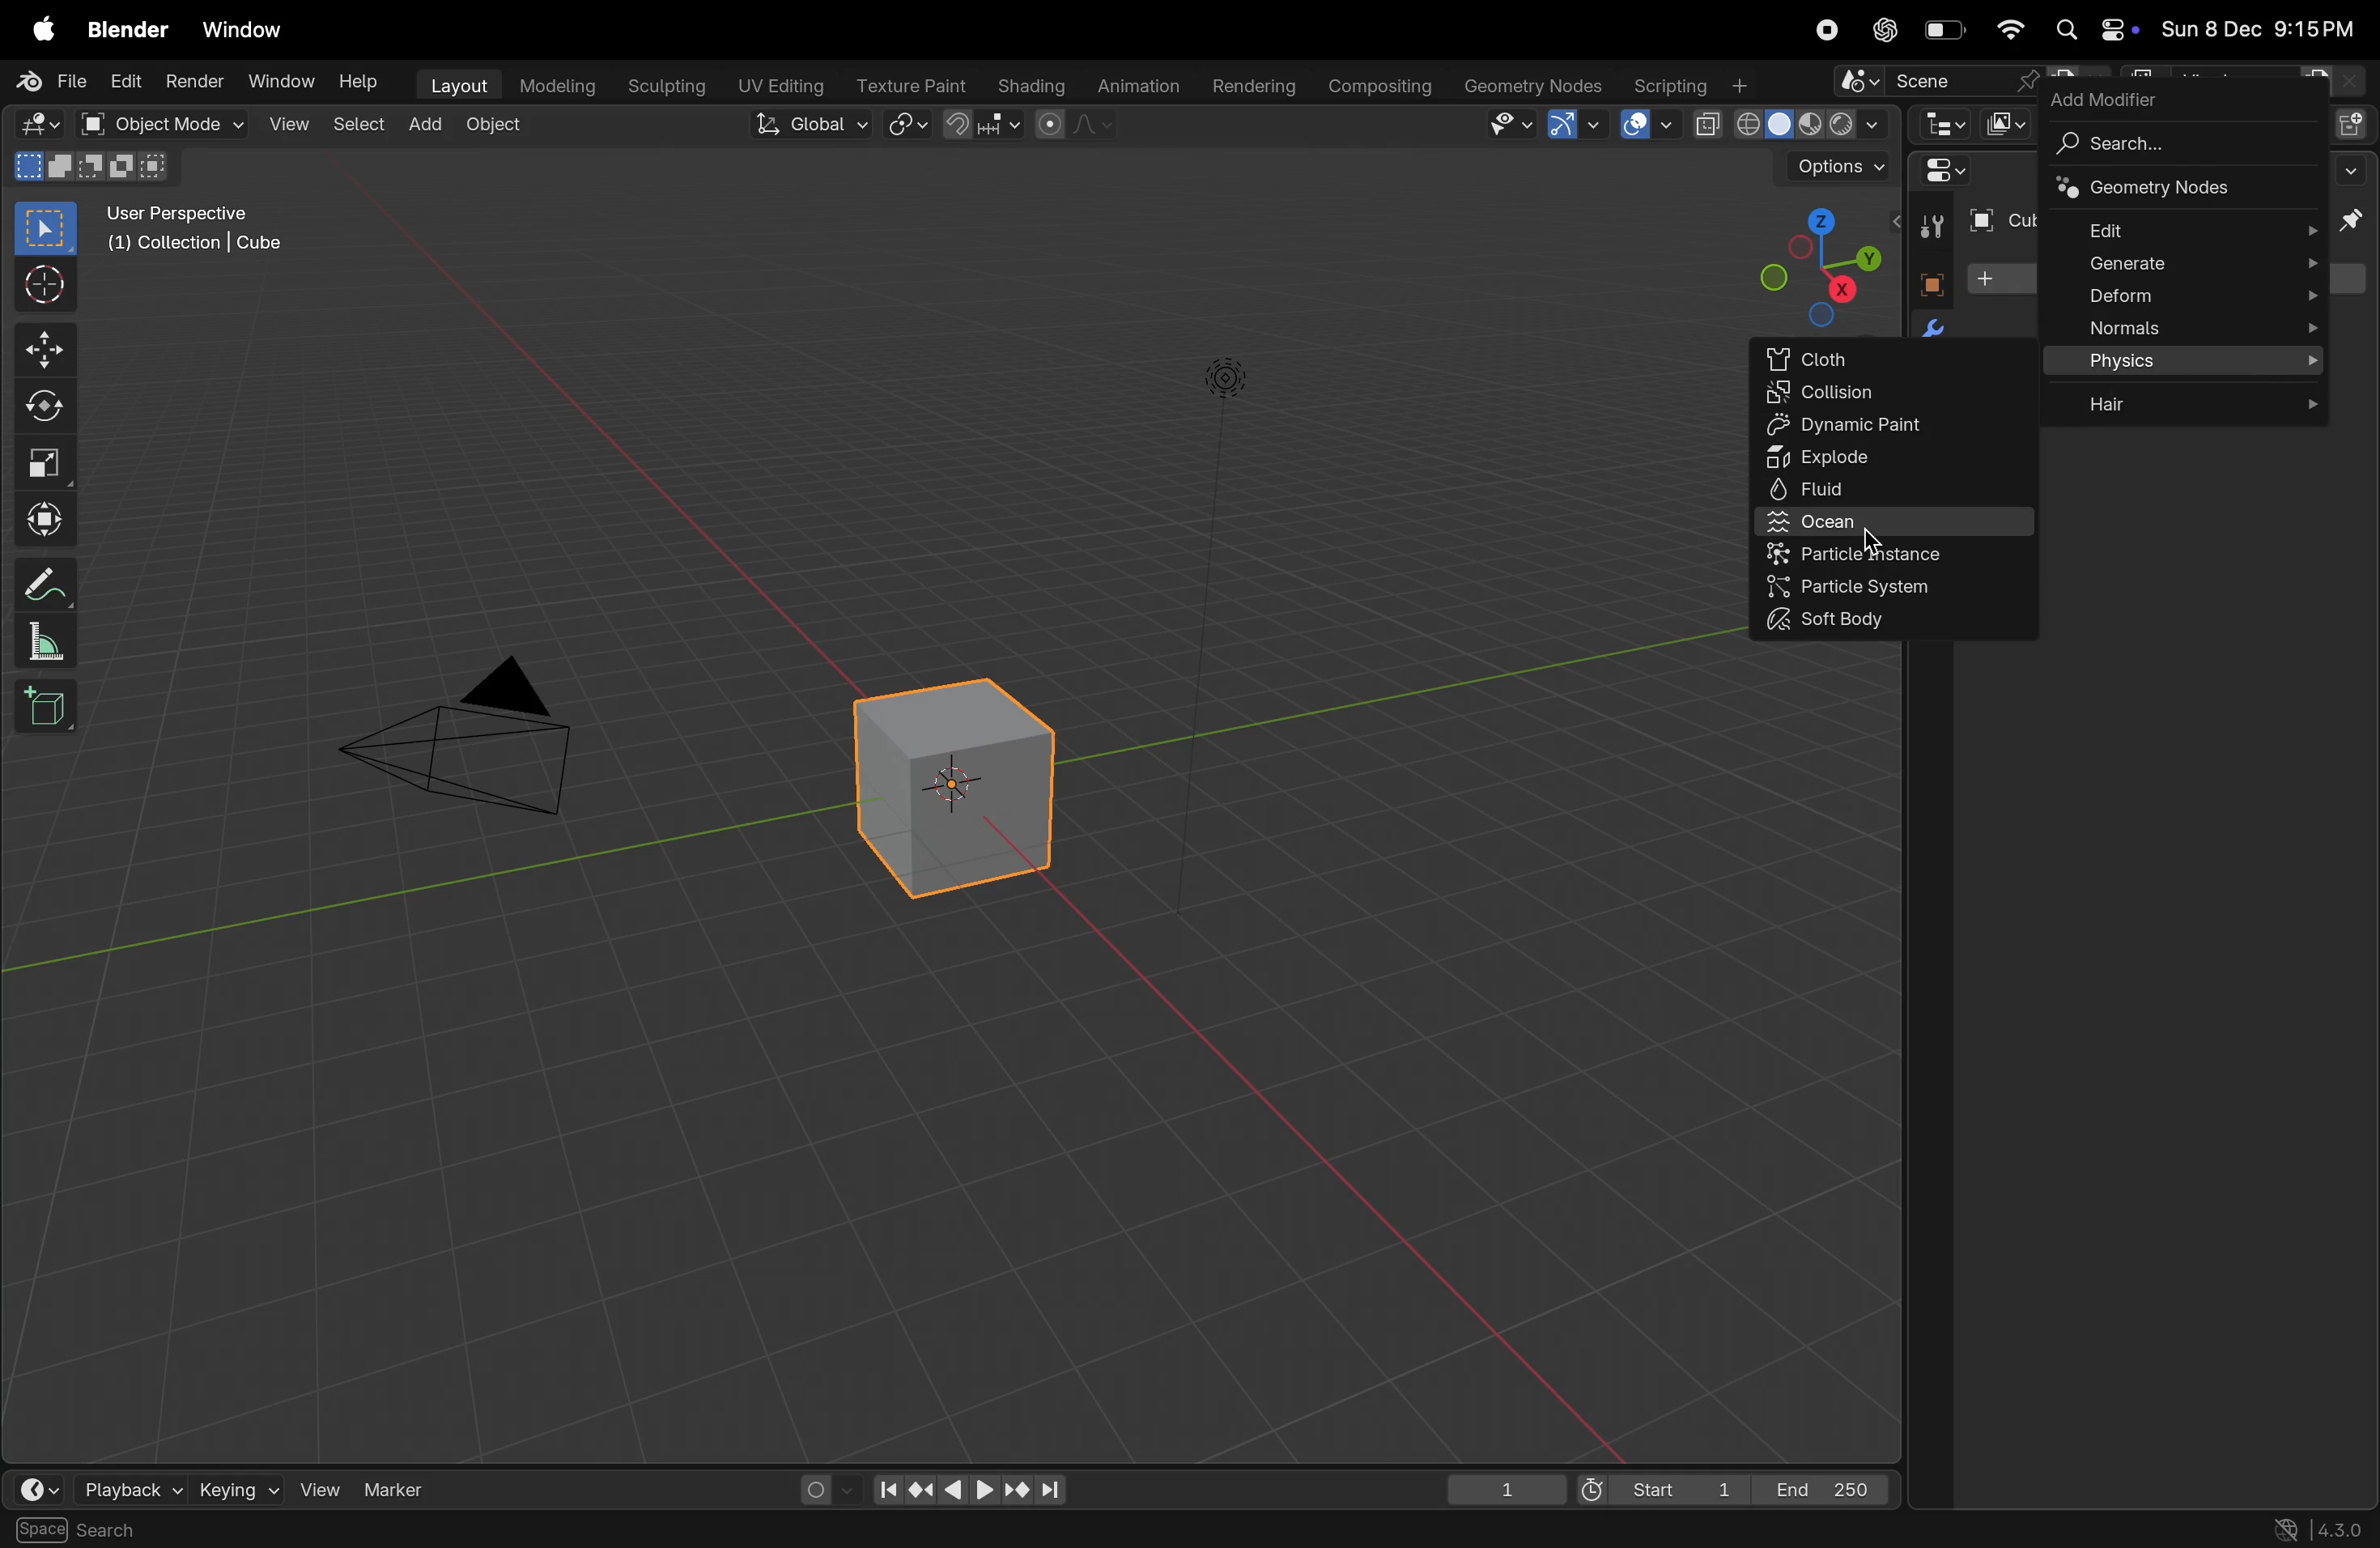  I want to click on rotate, so click(45, 409).